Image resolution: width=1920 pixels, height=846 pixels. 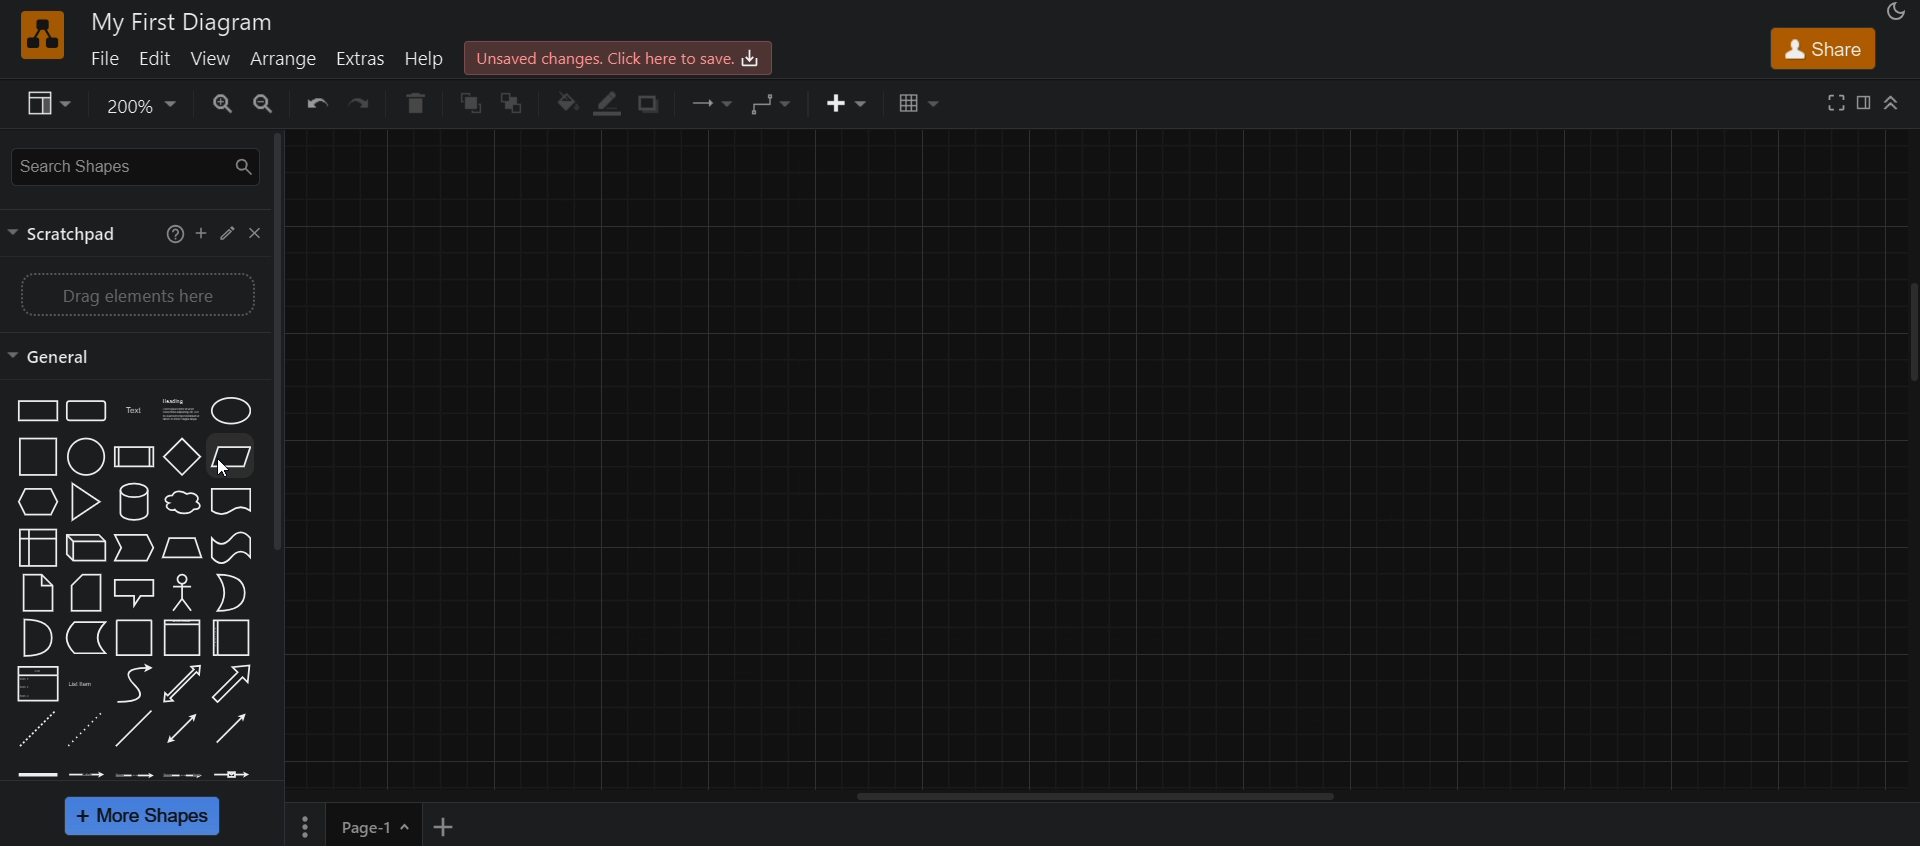 I want to click on table, so click(x=916, y=105).